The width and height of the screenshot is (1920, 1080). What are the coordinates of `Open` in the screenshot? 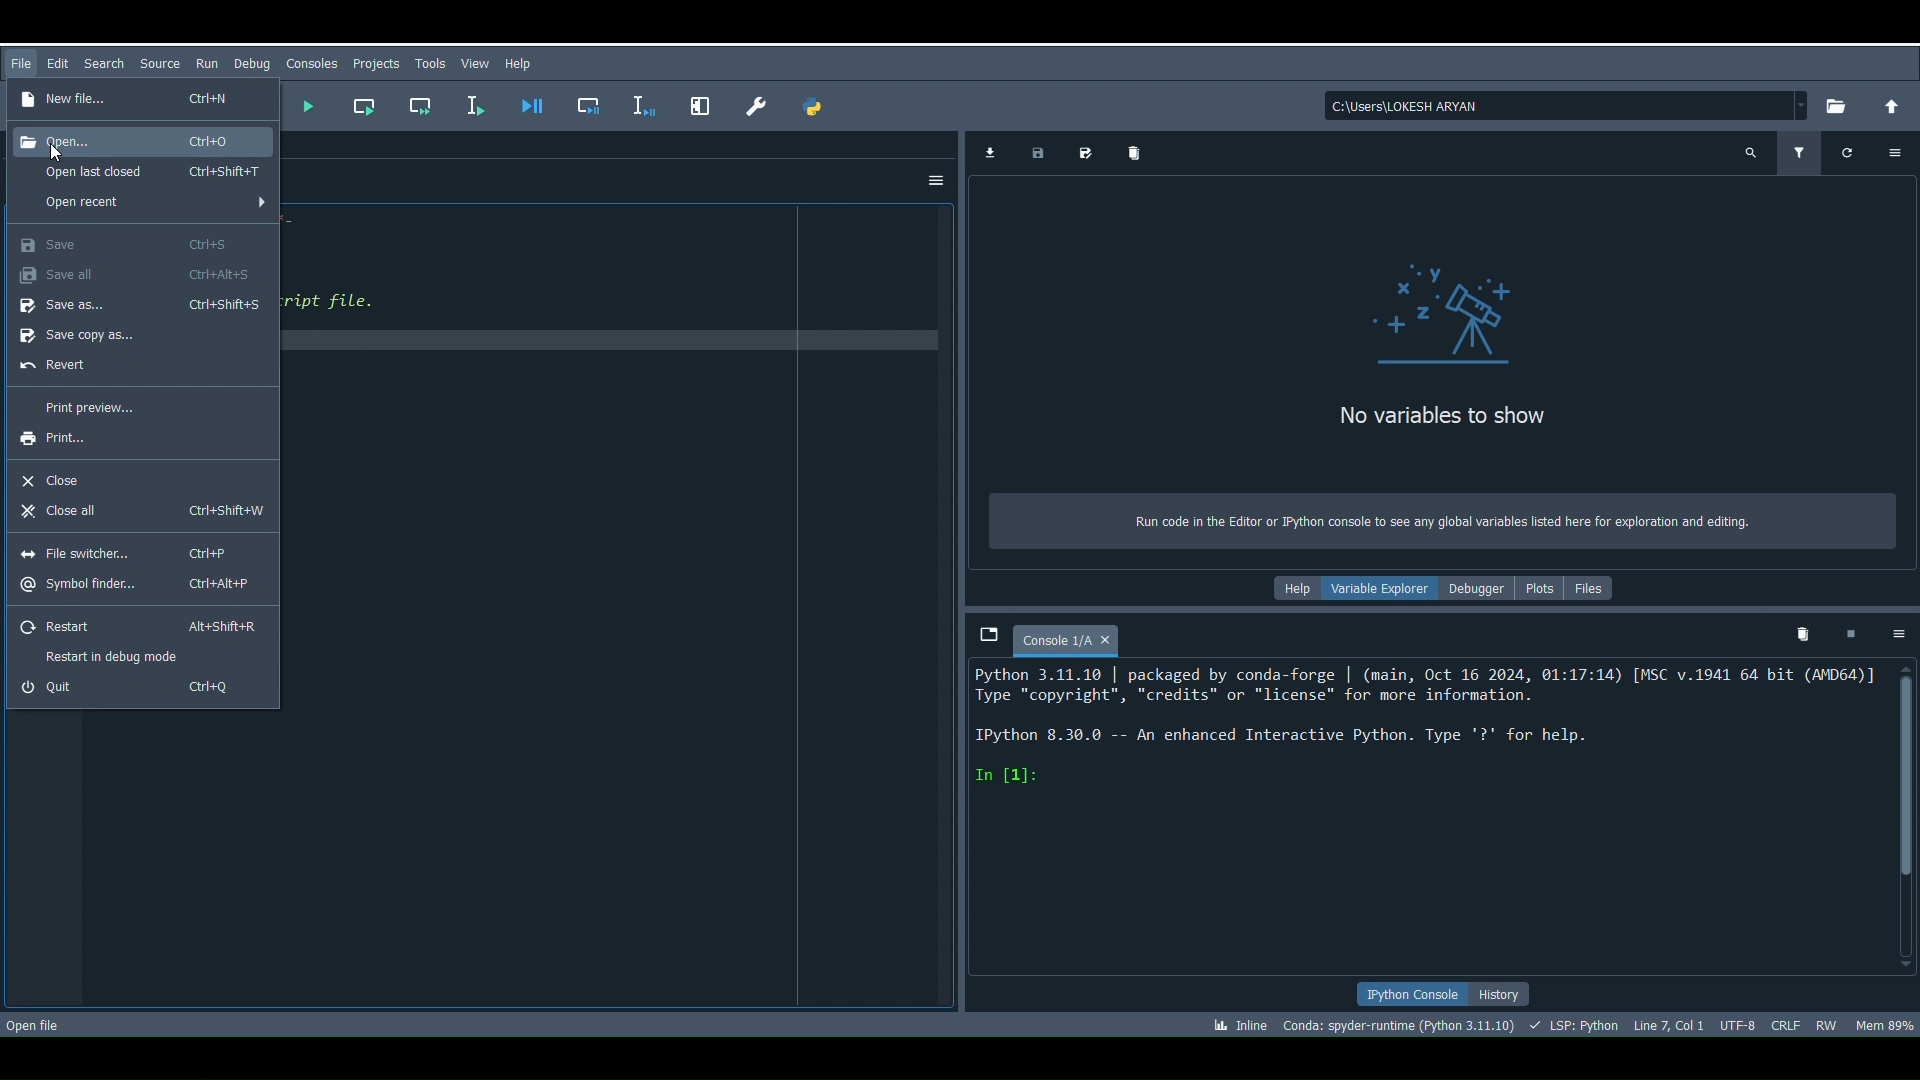 It's located at (145, 138).